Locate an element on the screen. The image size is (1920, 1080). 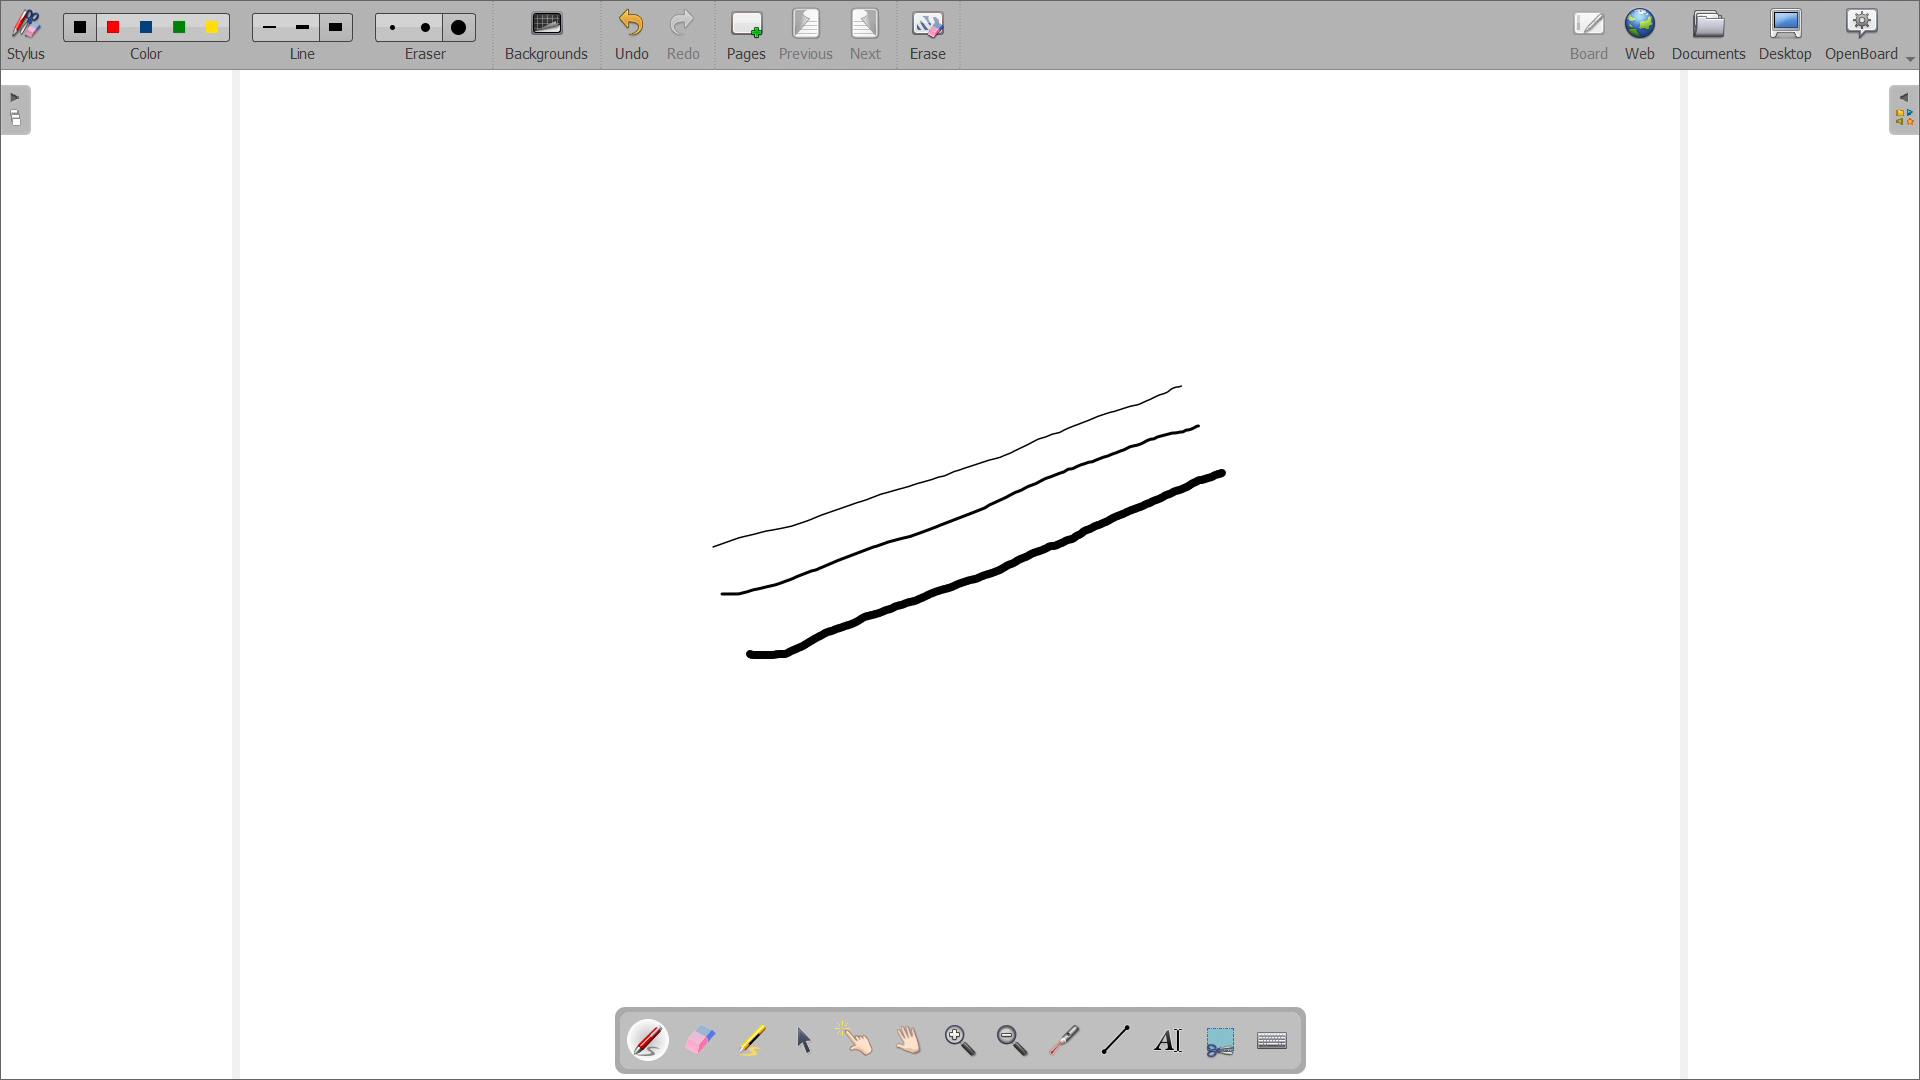
select eraser size is located at coordinates (427, 54).